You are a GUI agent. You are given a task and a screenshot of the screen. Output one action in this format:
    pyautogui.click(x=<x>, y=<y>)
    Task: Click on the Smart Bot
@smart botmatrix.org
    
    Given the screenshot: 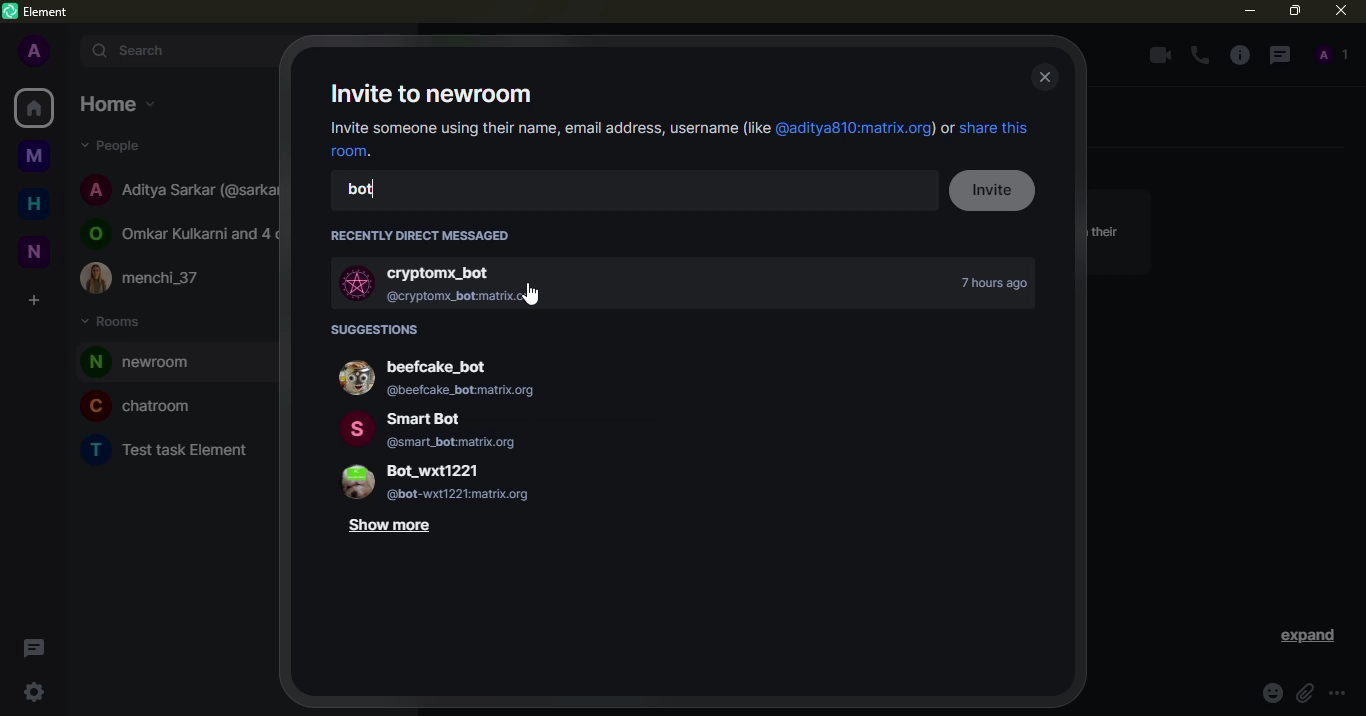 What is the action you would take?
    pyautogui.click(x=429, y=430)
    